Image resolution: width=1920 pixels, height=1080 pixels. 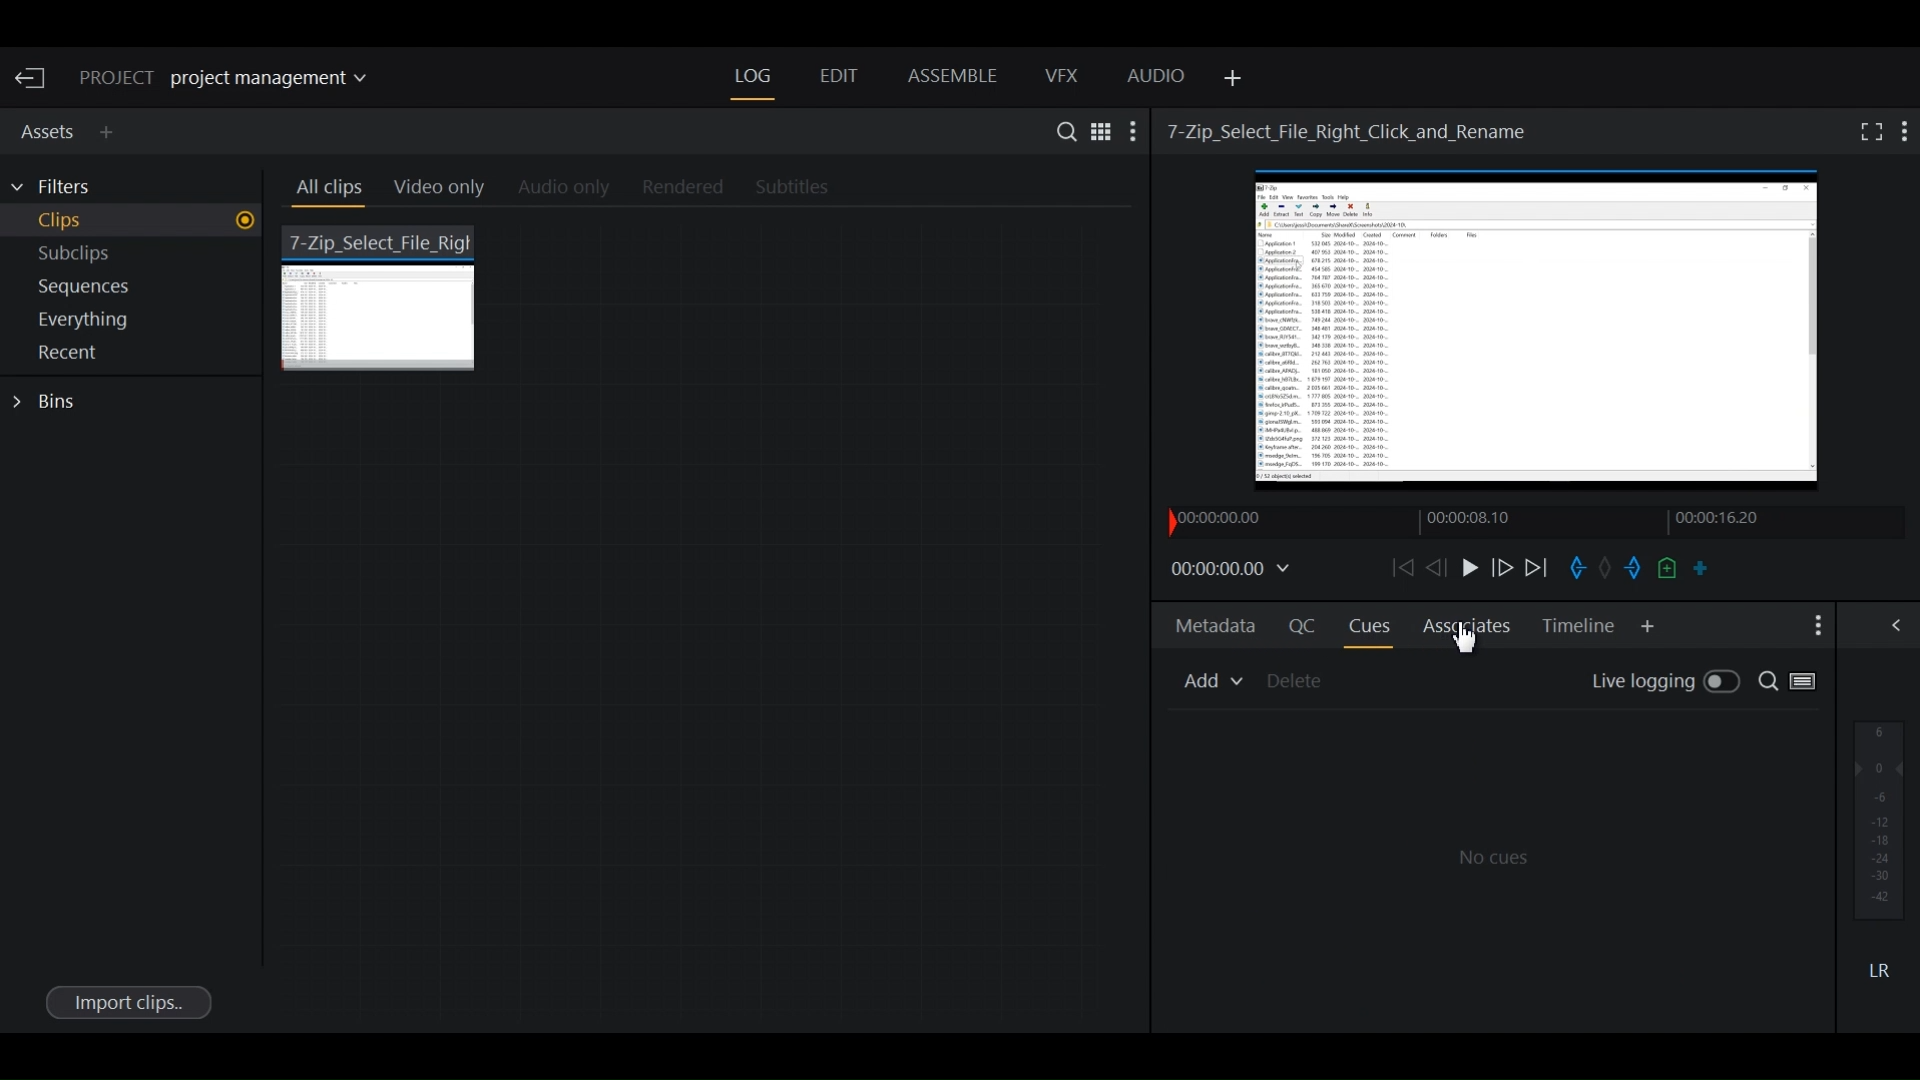 I want to click on Bins, so click(x=50, y=402).